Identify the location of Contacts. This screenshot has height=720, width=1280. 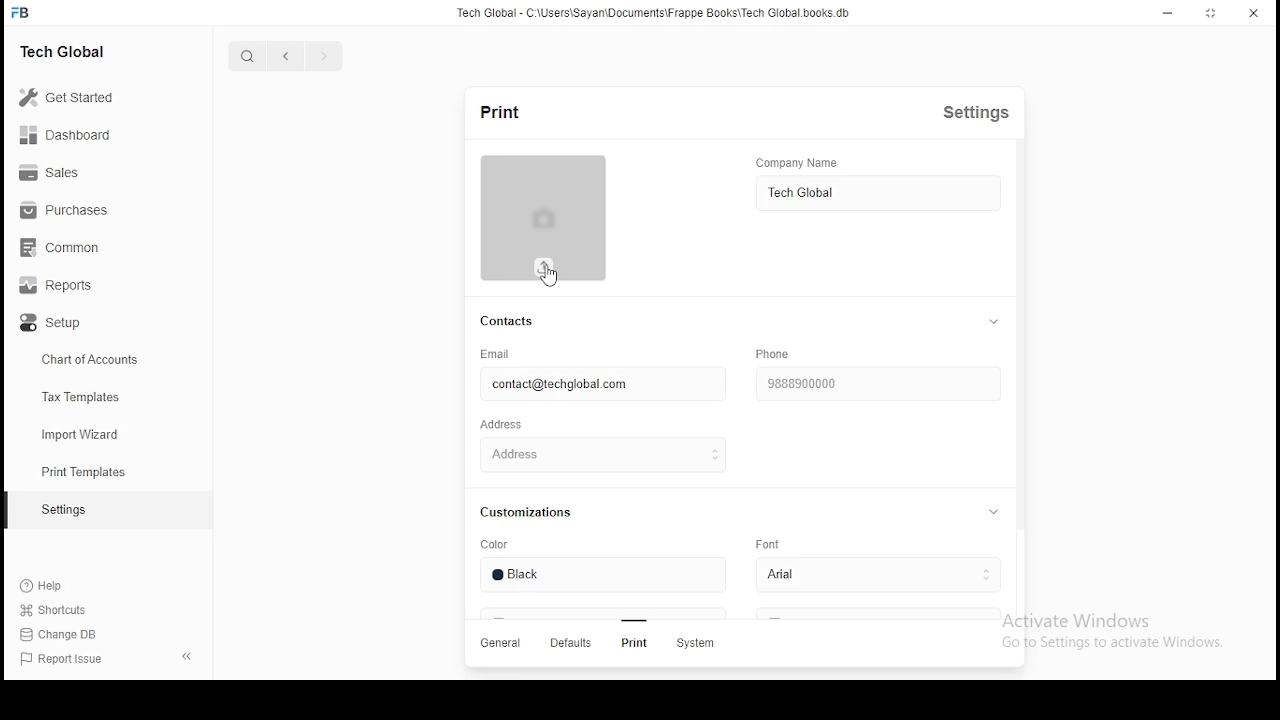
(505, 322).